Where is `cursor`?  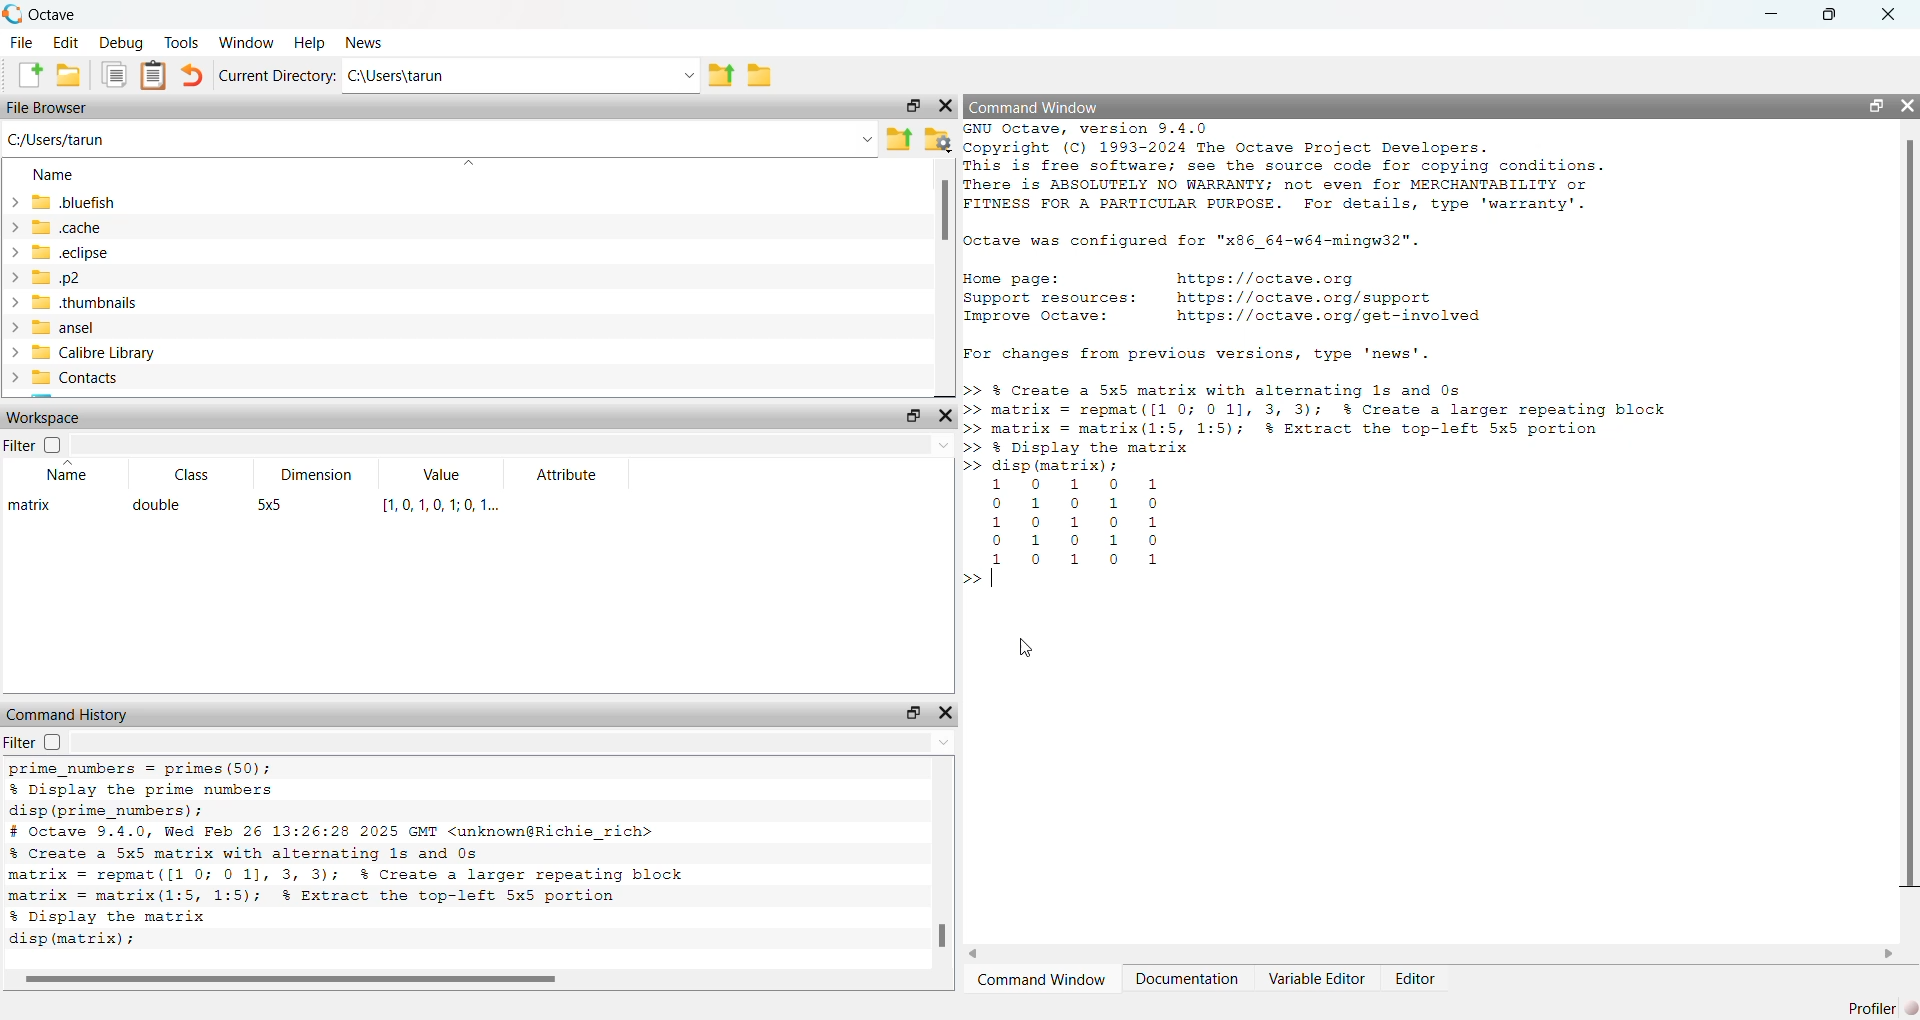
cursor is located at coordinates (1024, 648).